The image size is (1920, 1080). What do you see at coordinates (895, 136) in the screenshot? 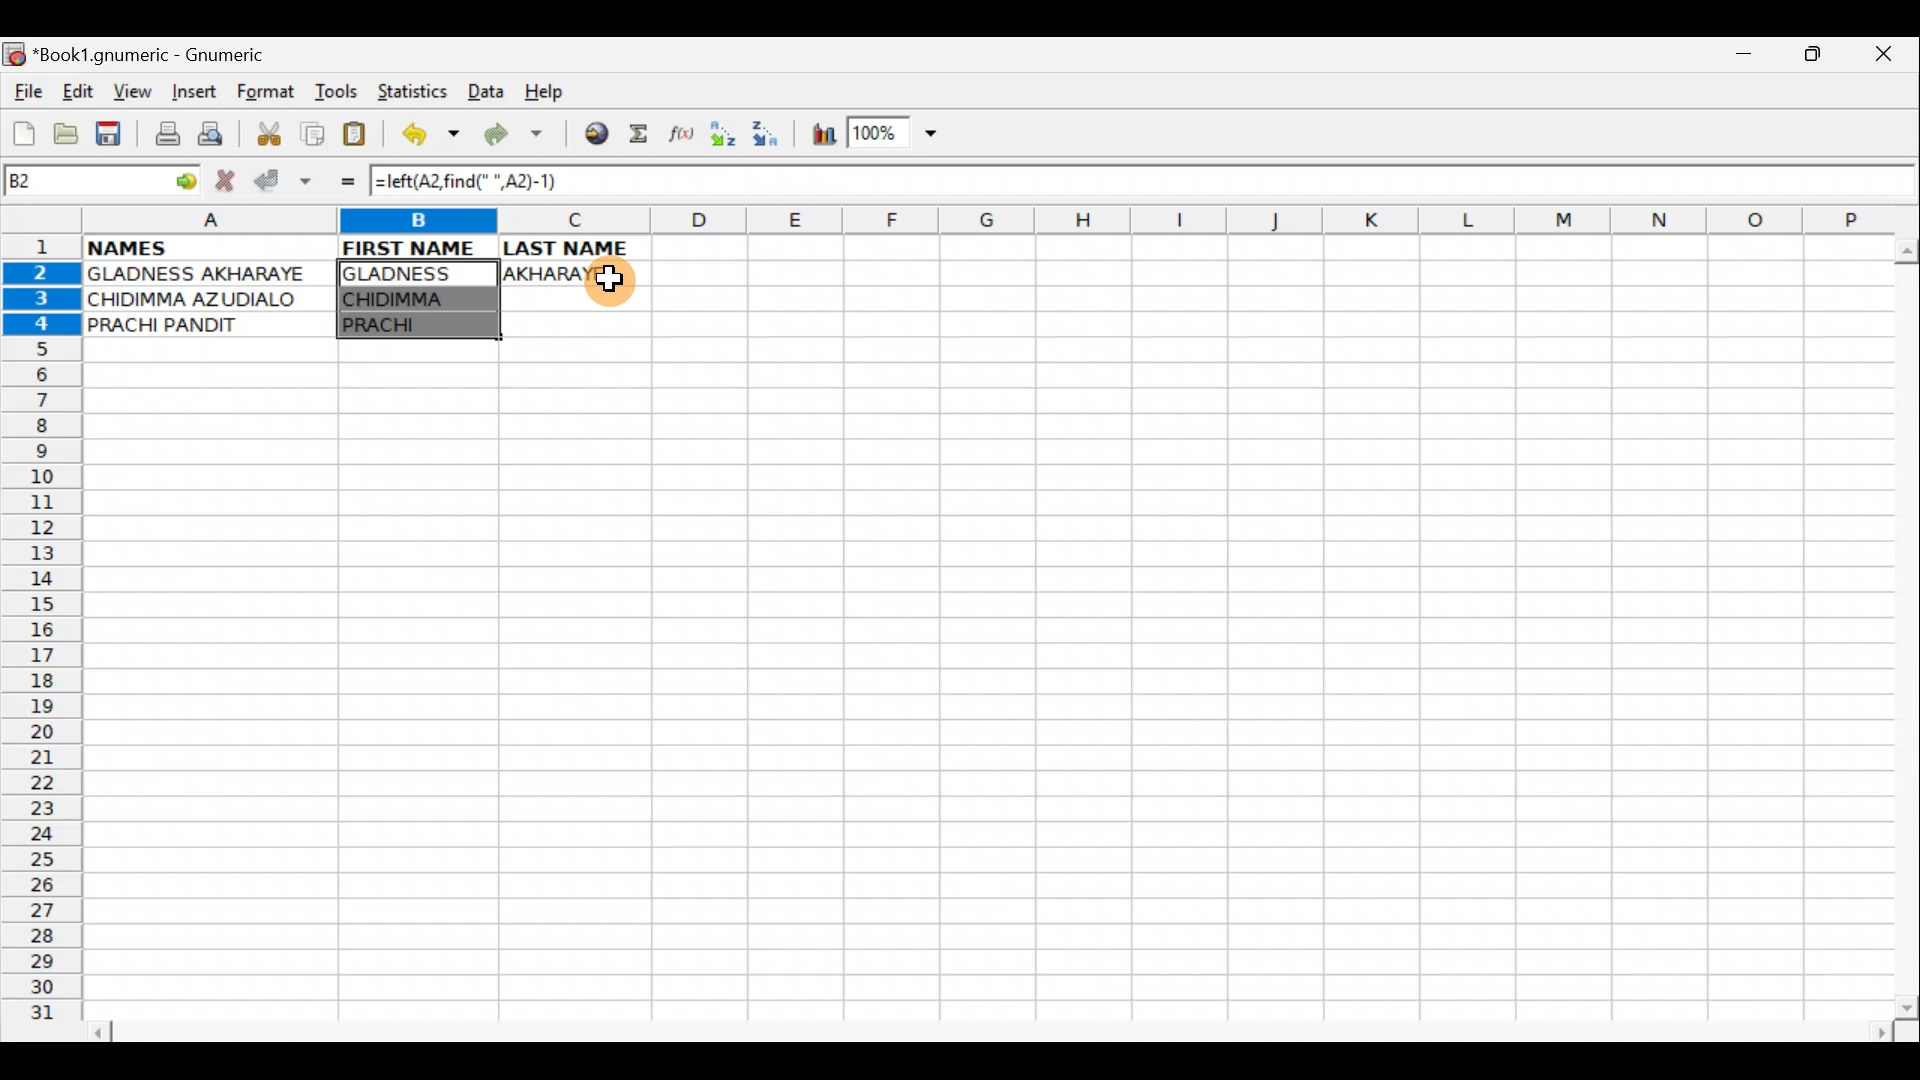
I see `Zoom` at bounding box center [895, 136].